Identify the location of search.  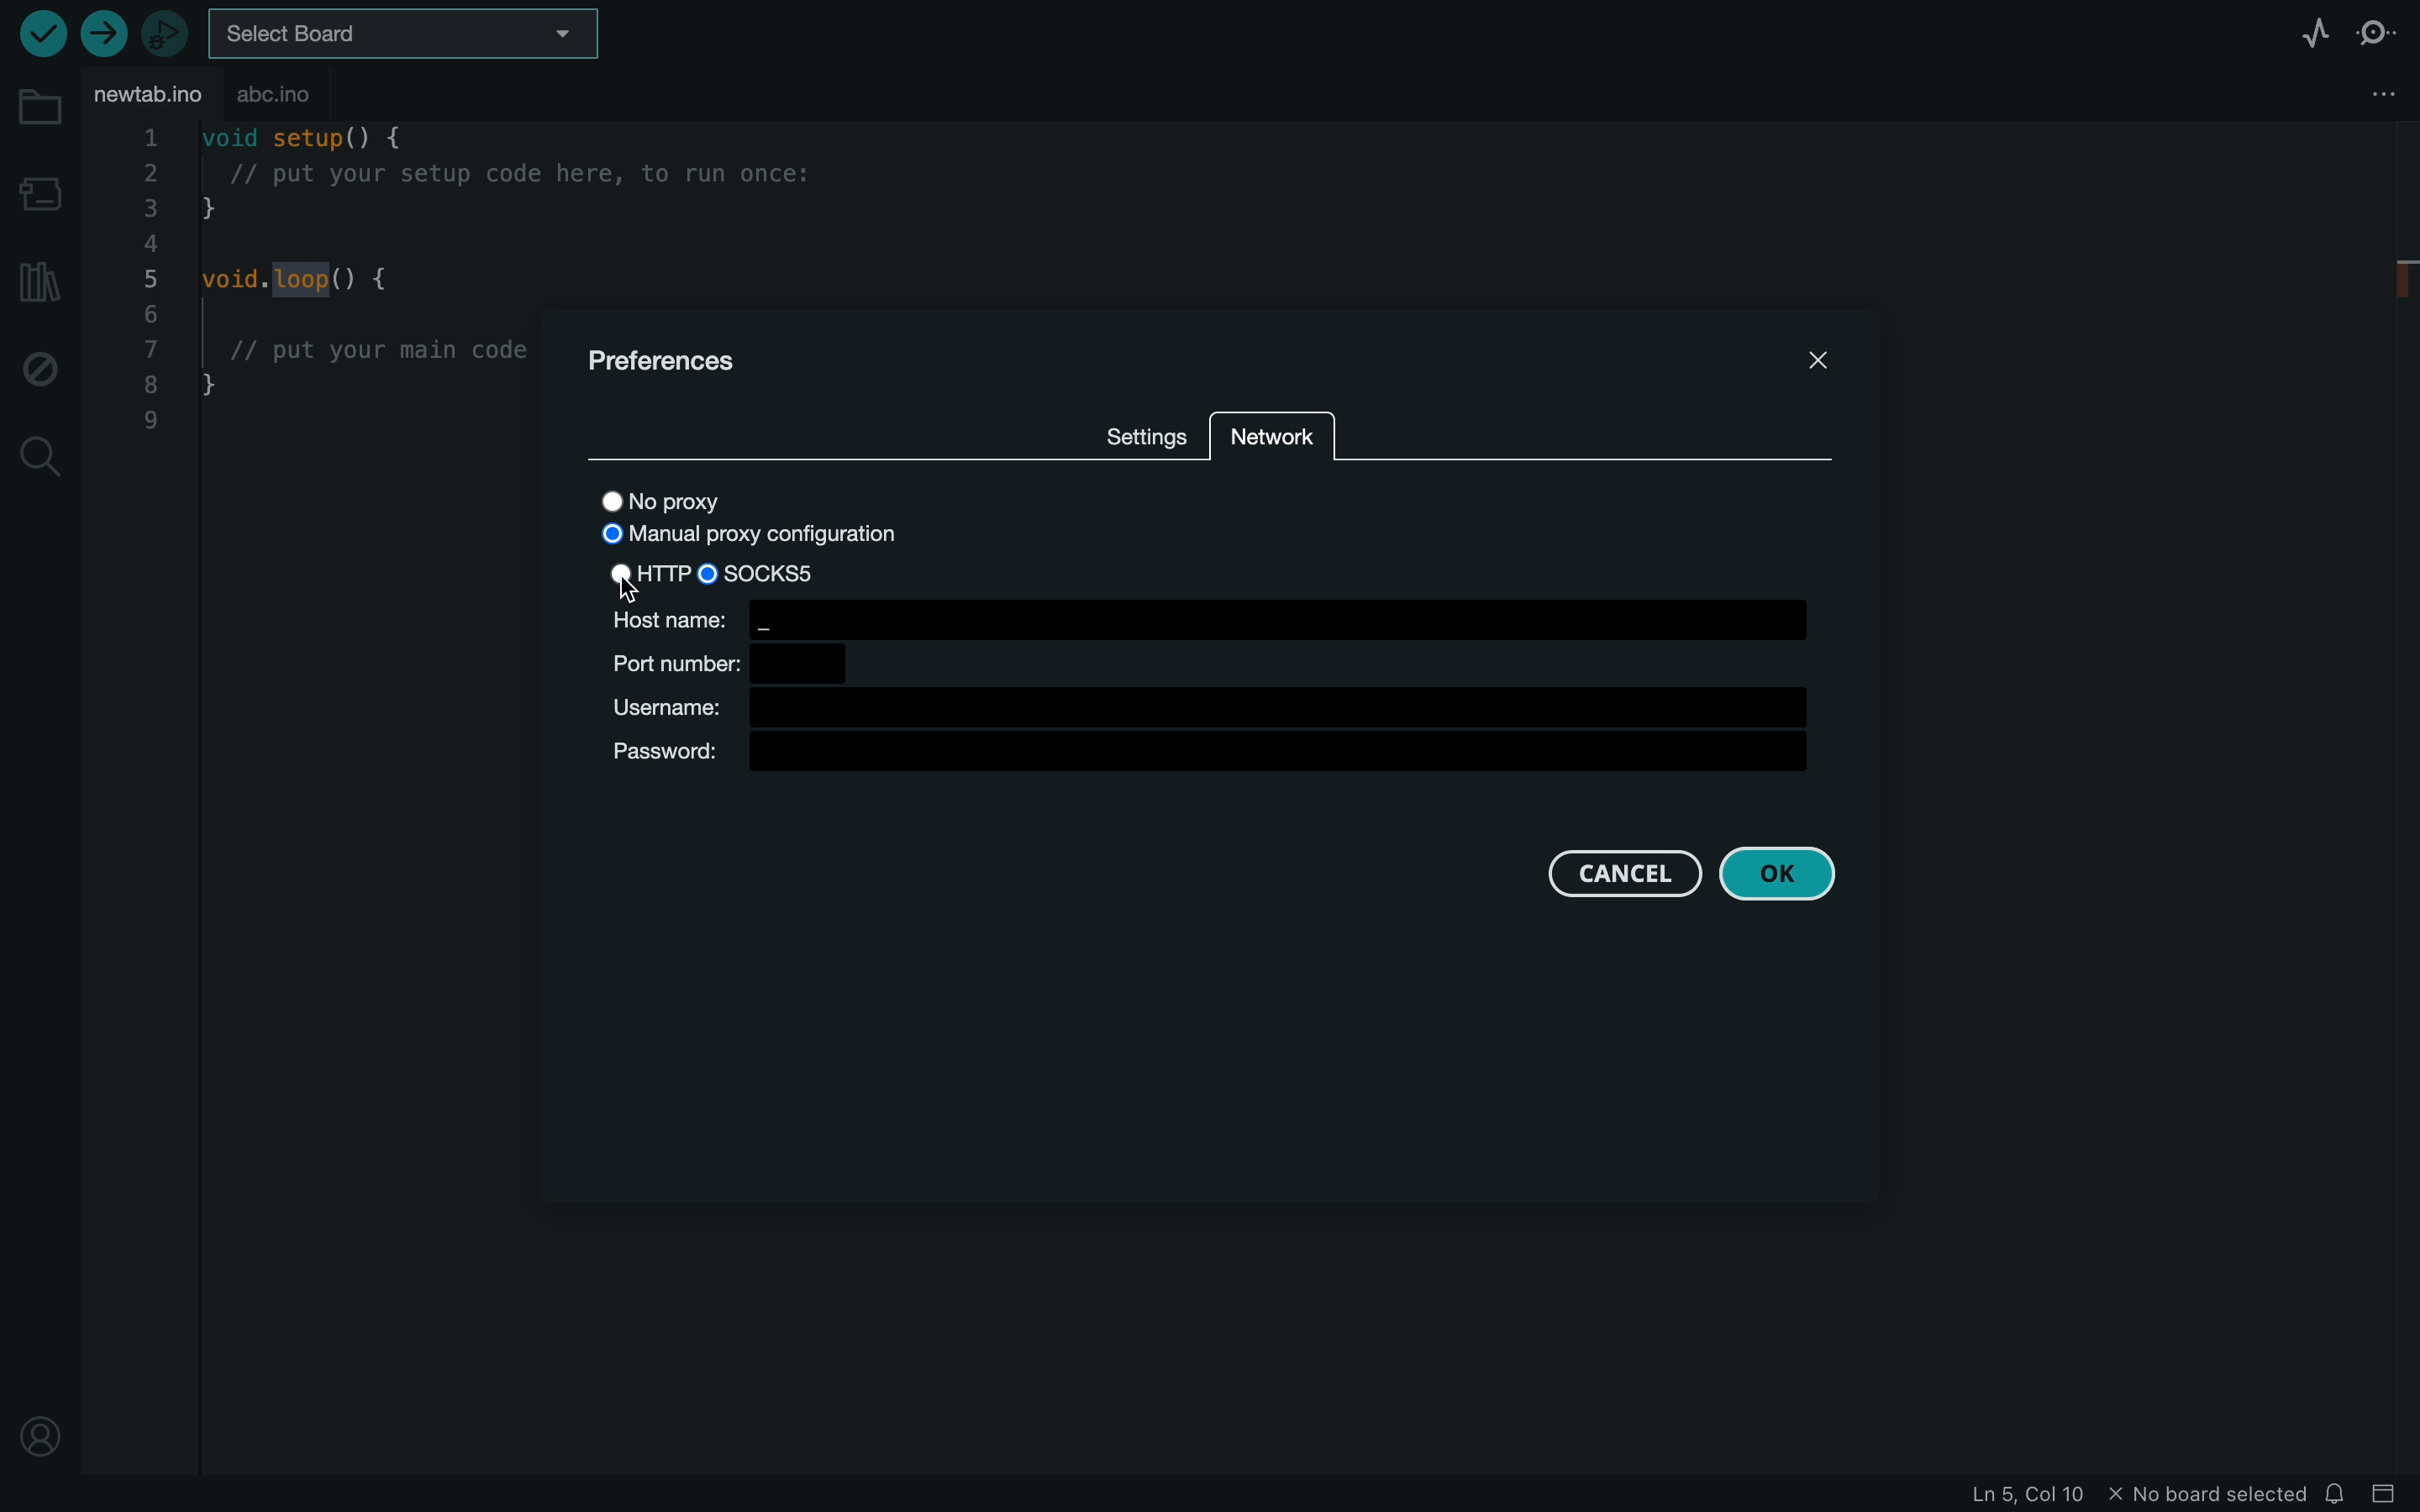
(41, 456).